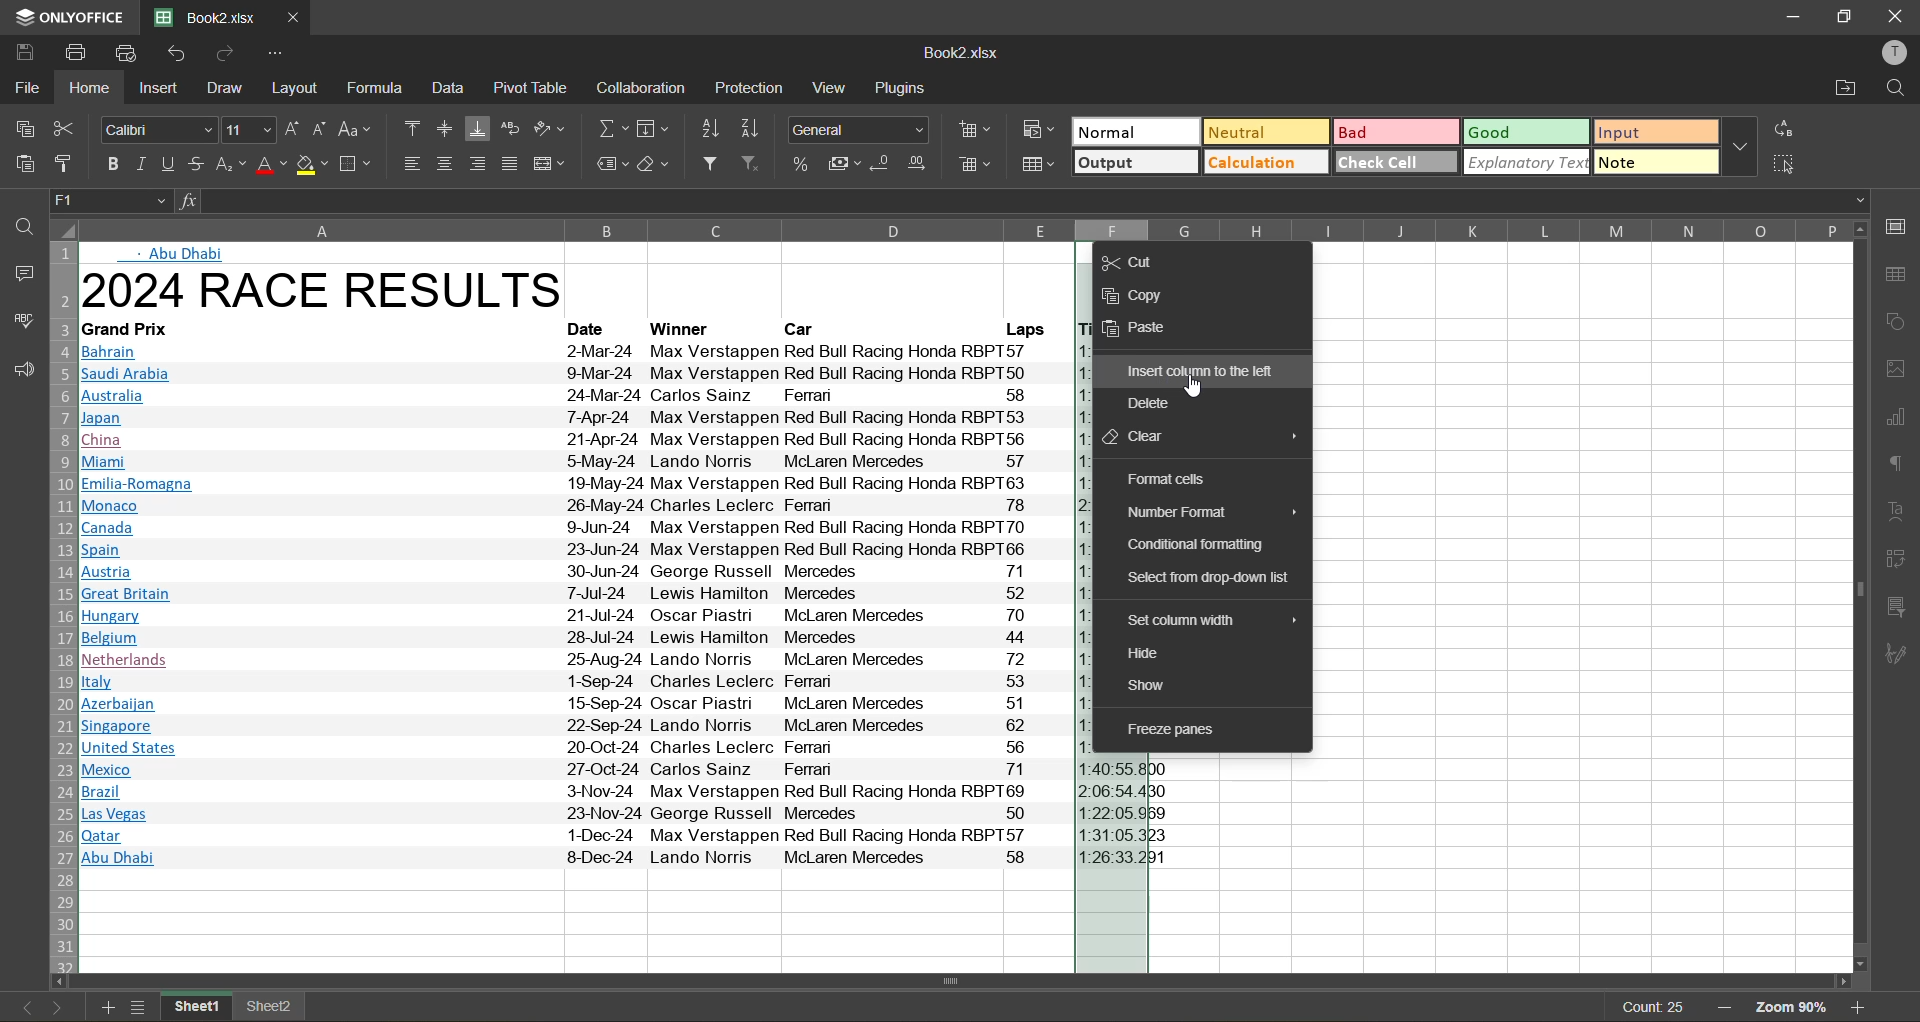 The height and width of the screenshot is (1022, 1920). I want to click on item count: Count 25, so click(1649, 1007).